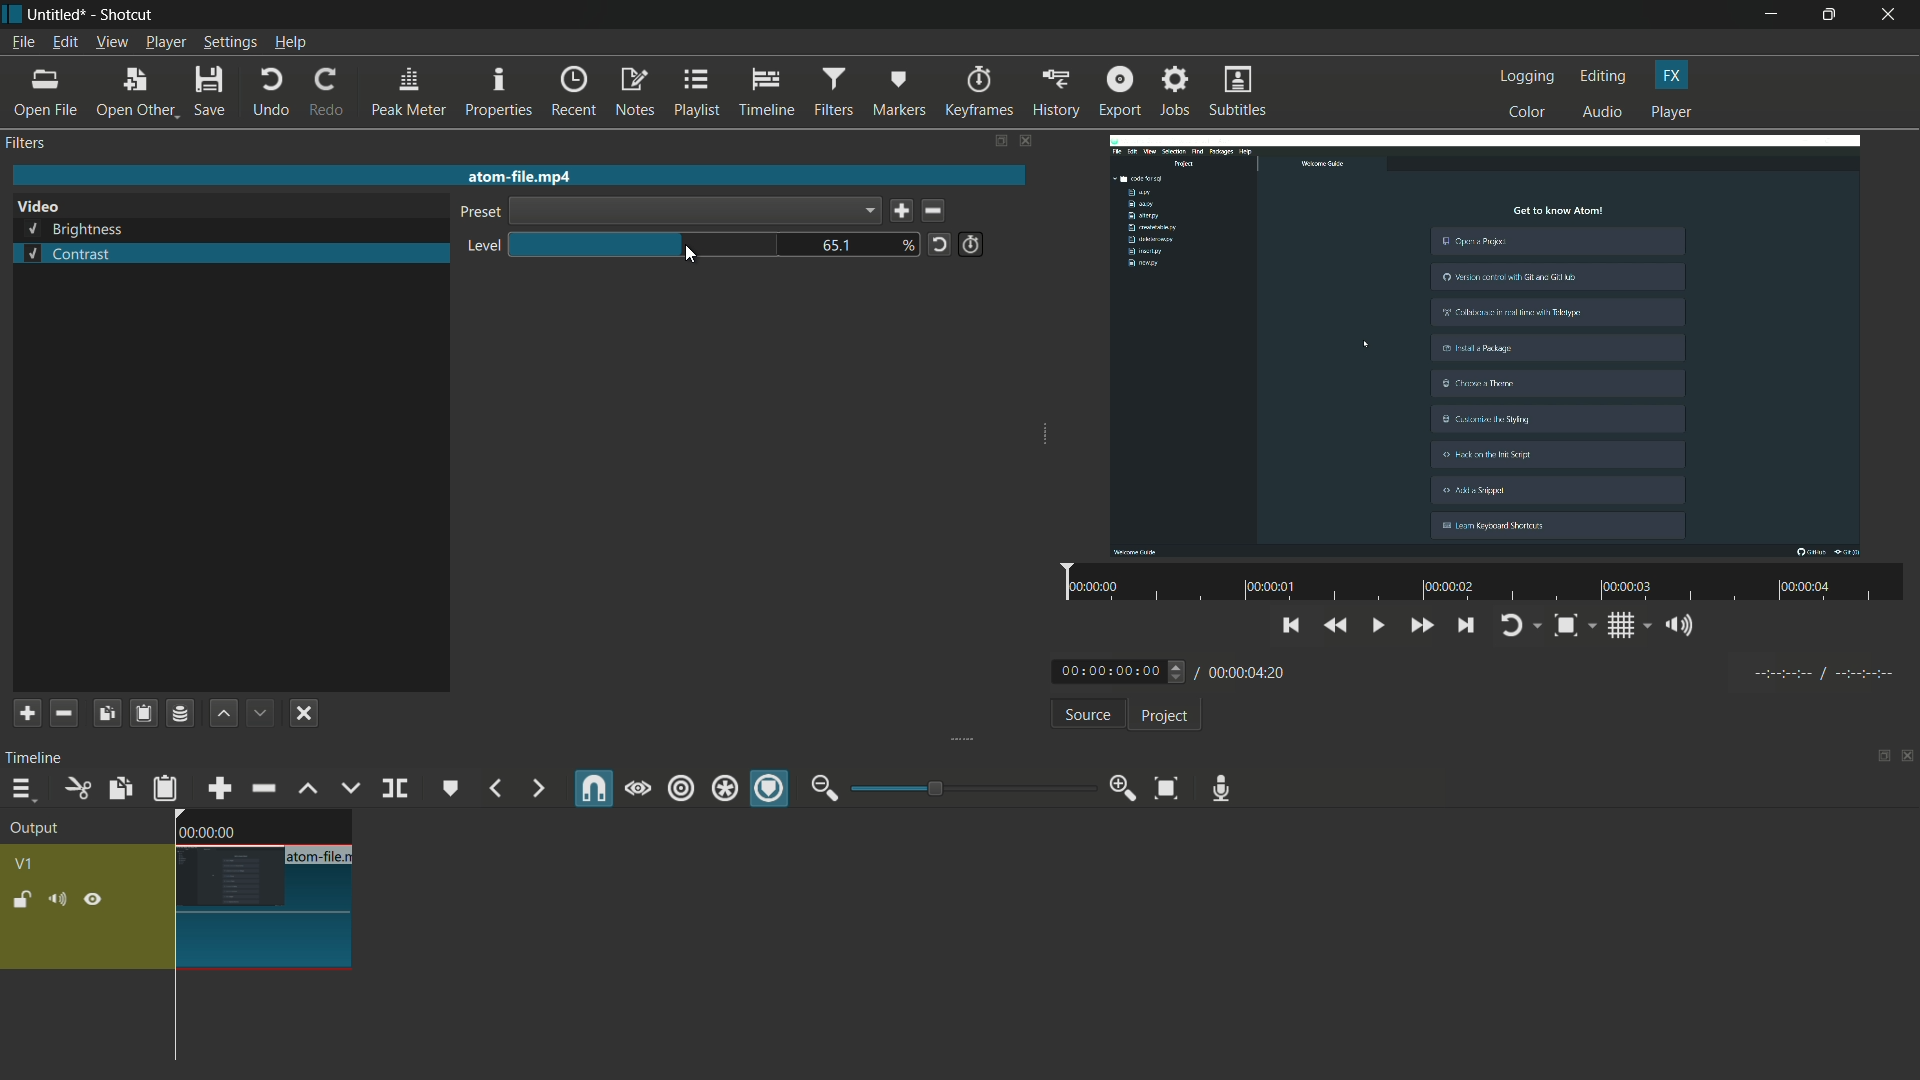 The image size is (1920, 1080). I want to click on copy filters, so click(105, 713).